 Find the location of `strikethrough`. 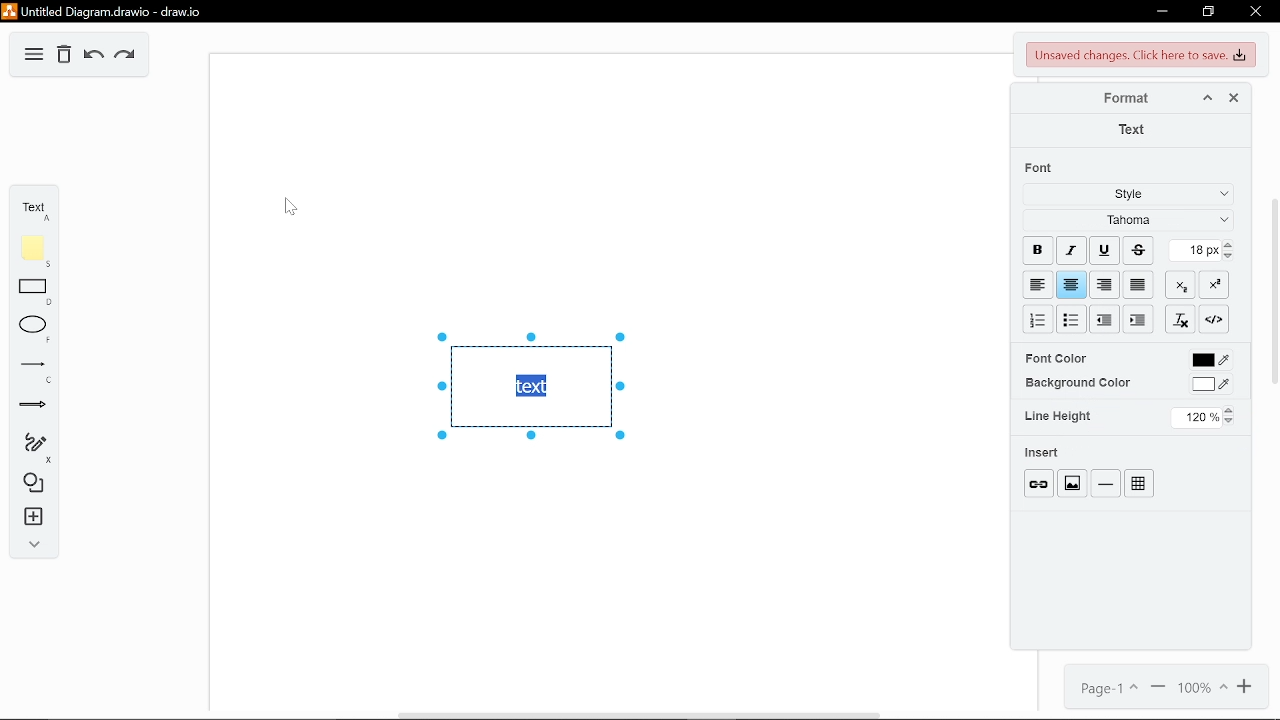

strikethrough is located at coordinates (1138, 249).